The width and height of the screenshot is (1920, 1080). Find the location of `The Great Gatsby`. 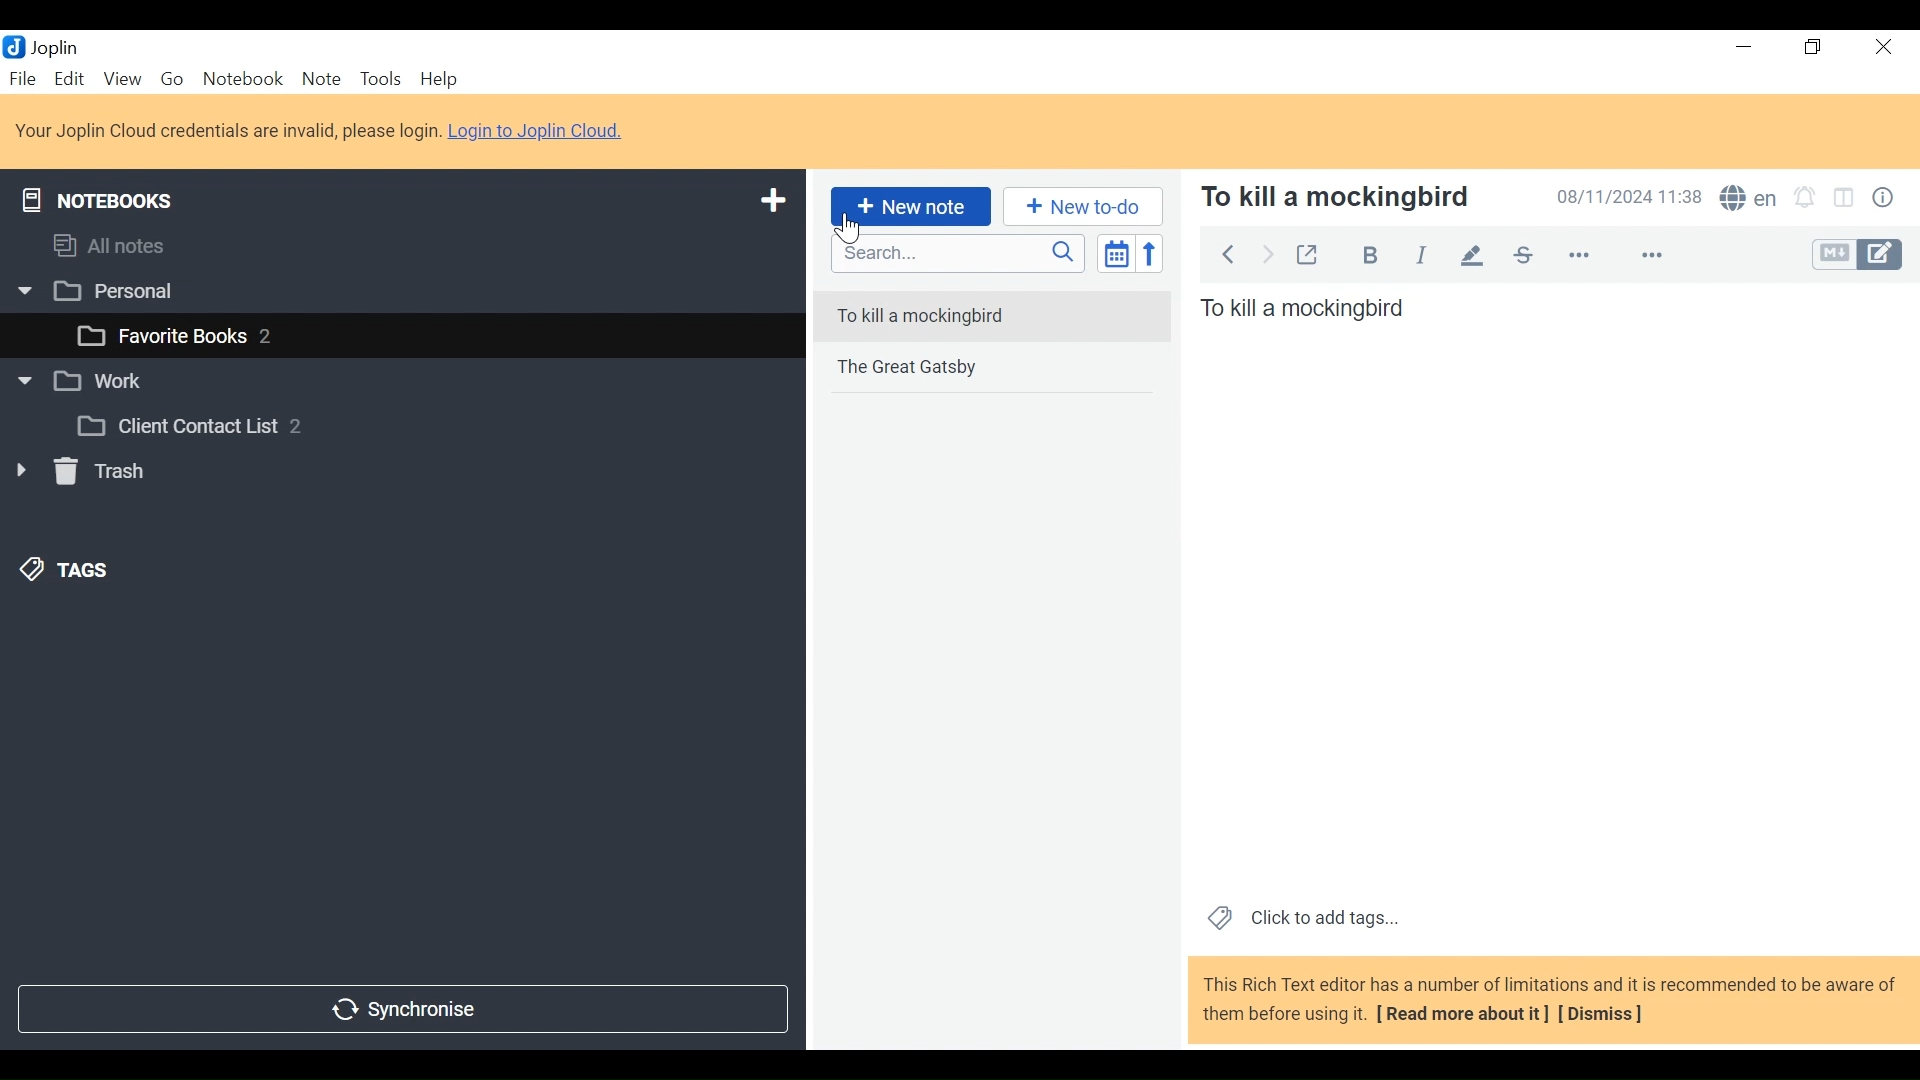

The Great Gatsby is located at coordinates (996, 369).